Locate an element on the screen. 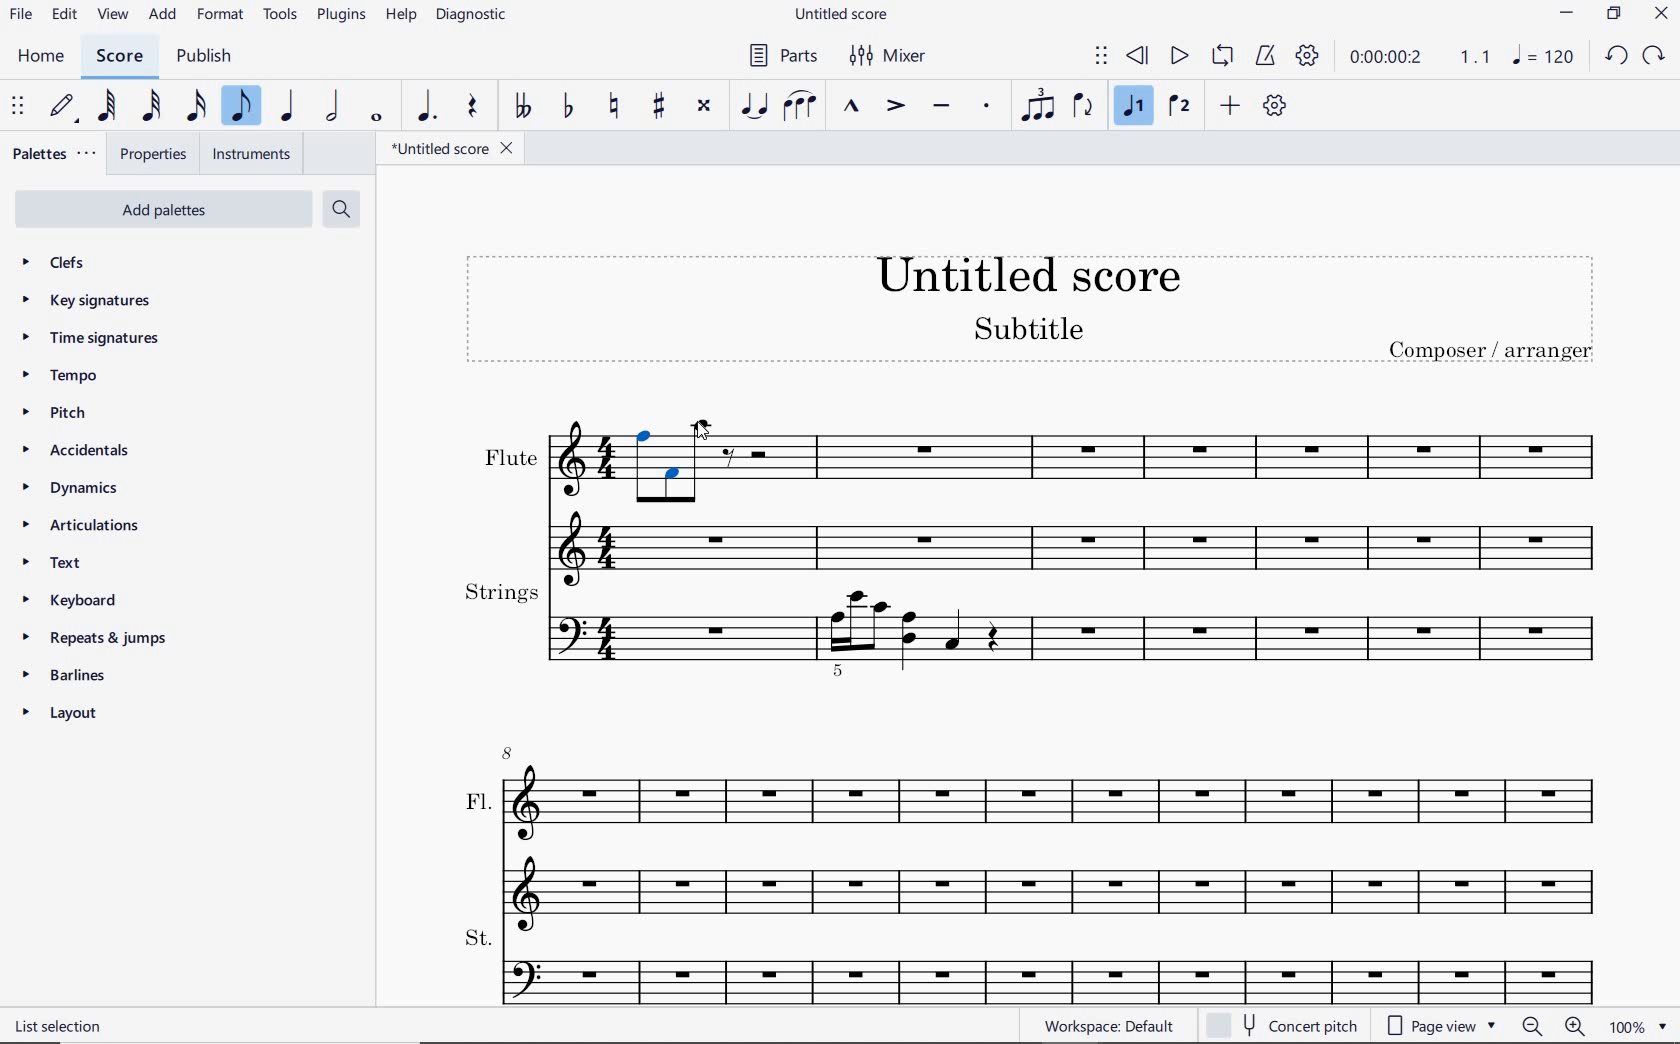  PLAY TIME is located at coordinates (1418, 56).